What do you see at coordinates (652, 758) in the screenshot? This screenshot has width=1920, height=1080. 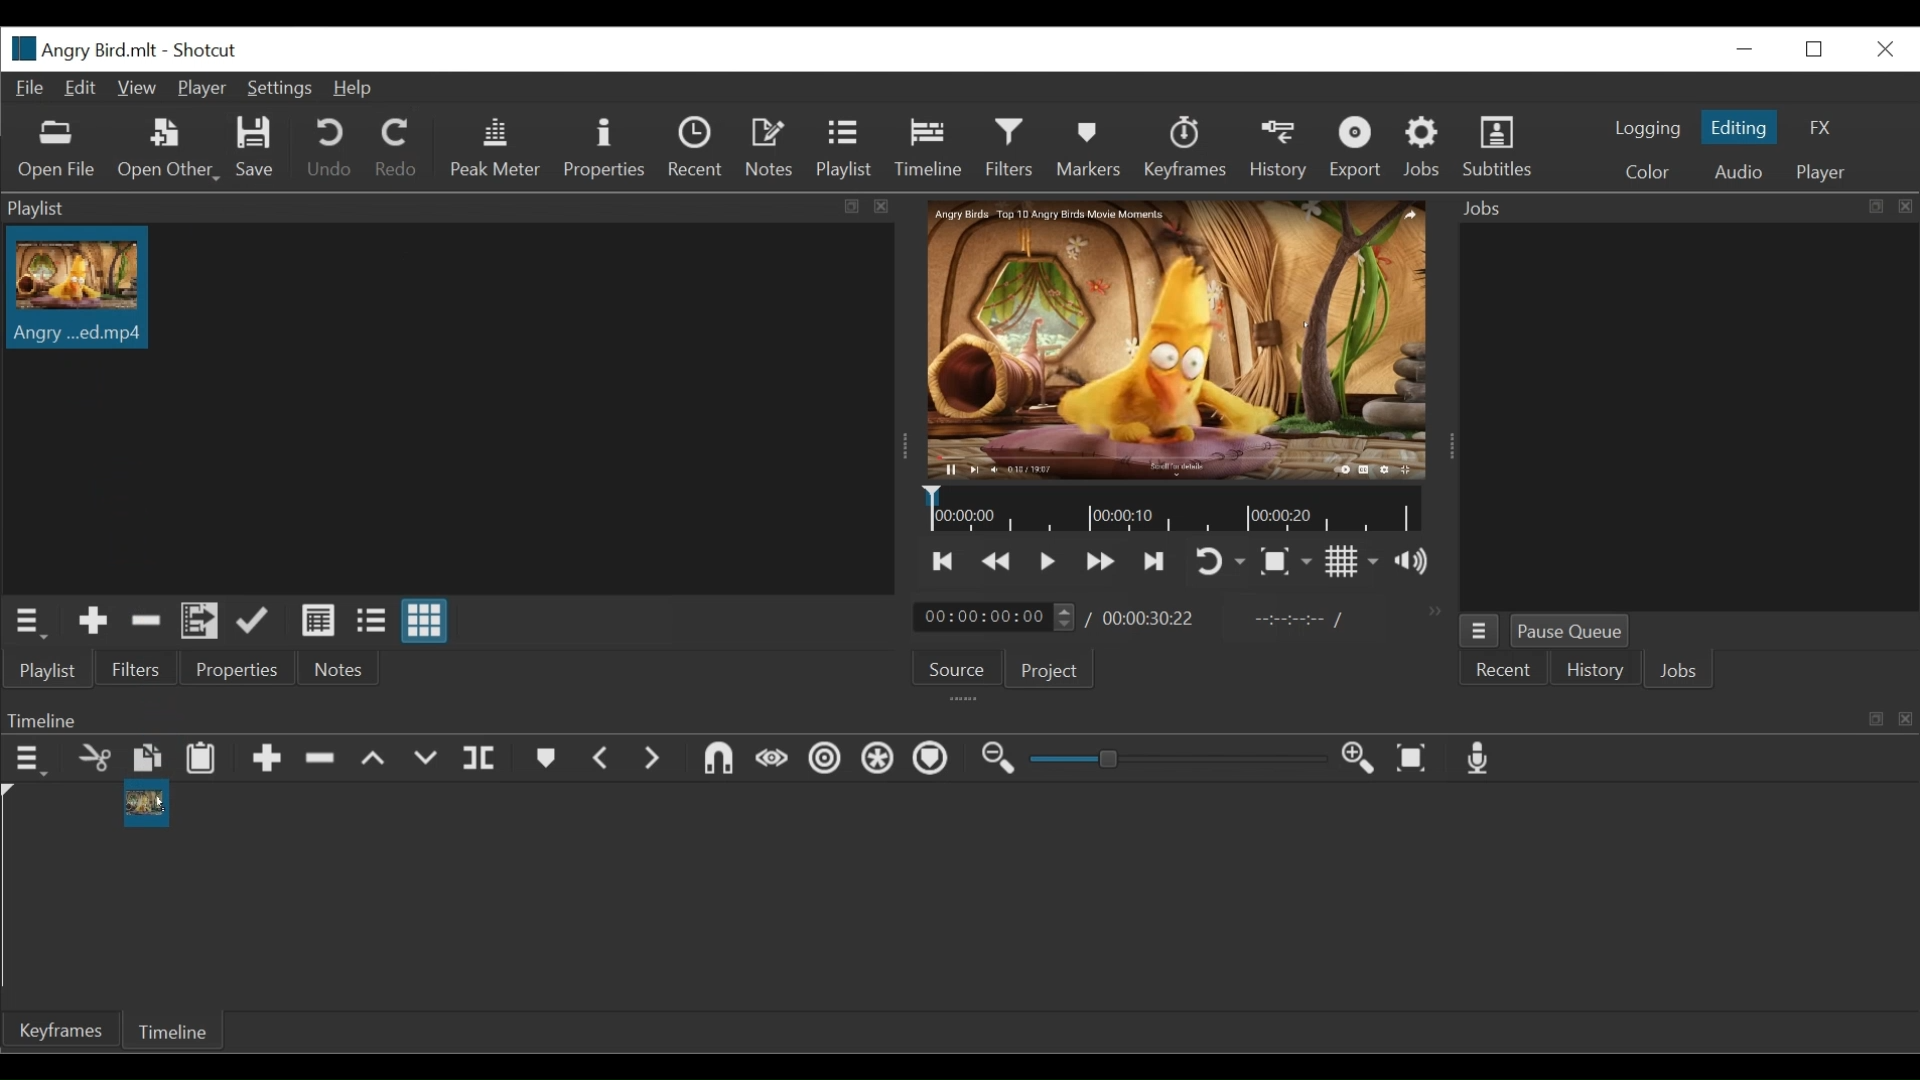 I see `next marker` at bounding box center [652, 758].